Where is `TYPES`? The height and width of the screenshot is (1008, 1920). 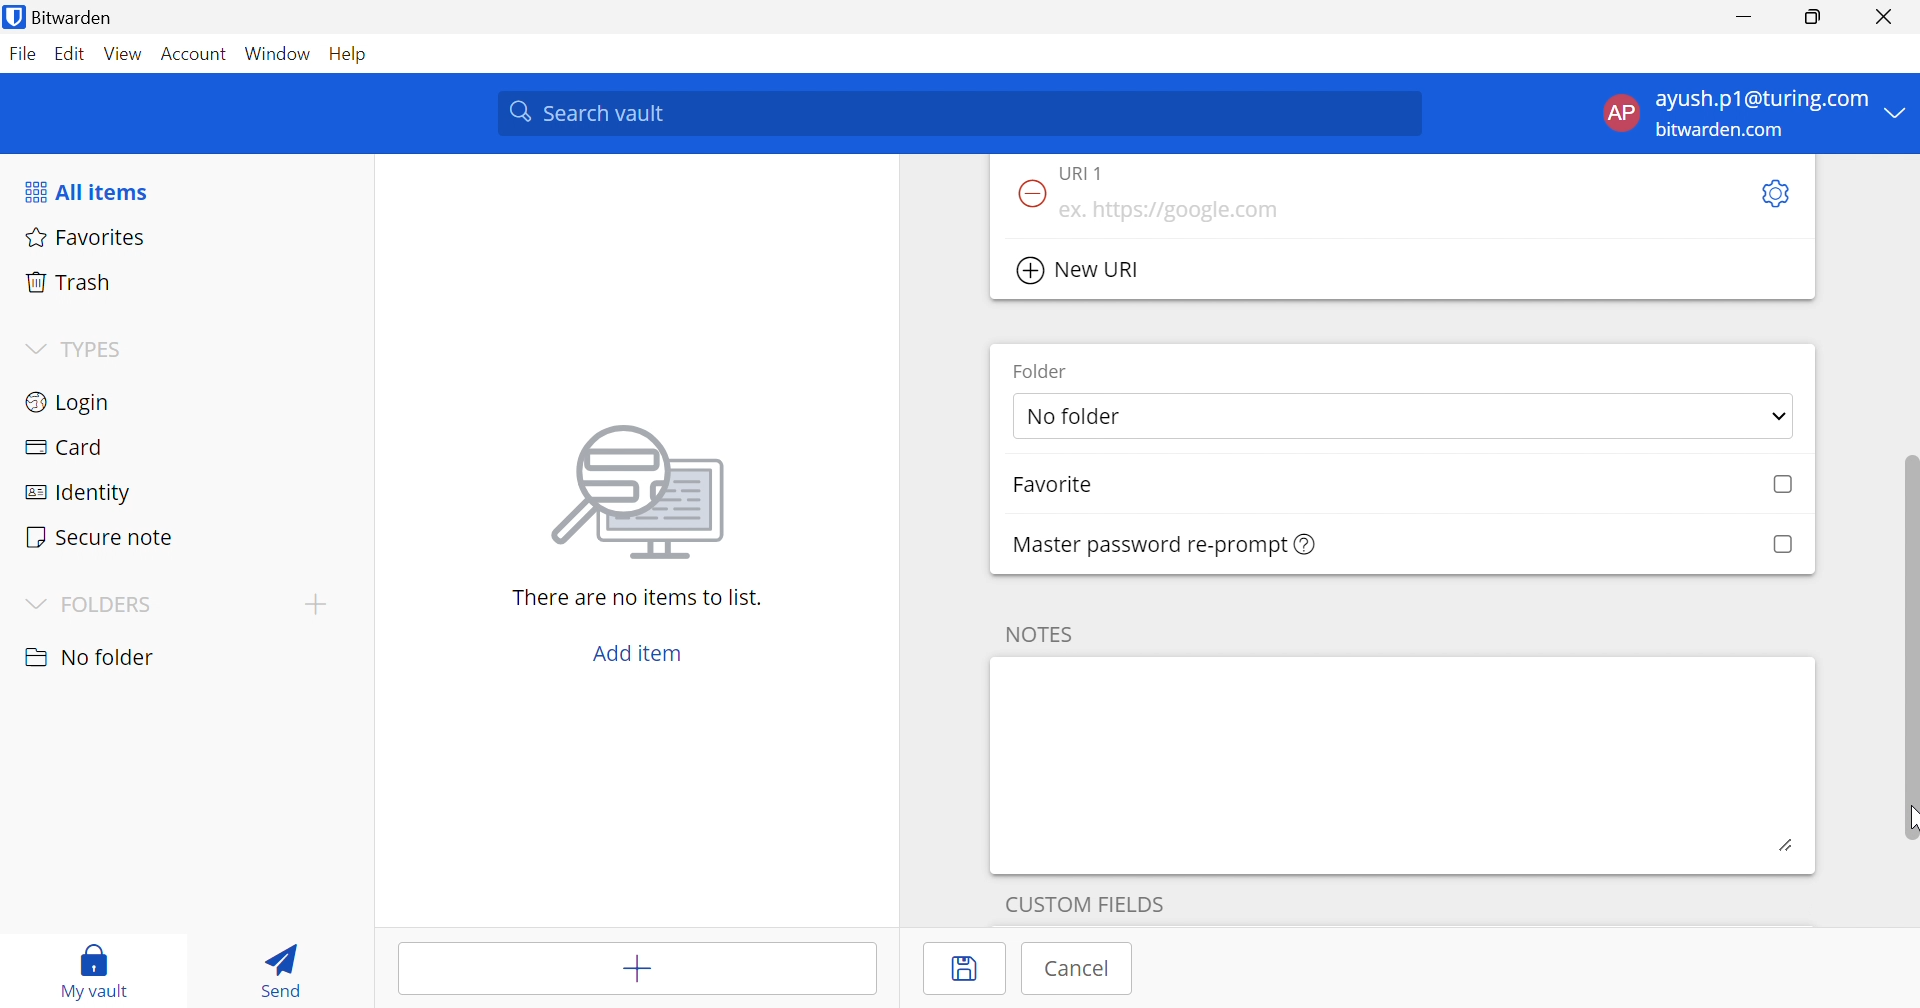 TYPES is located at coordinates (97, 353).